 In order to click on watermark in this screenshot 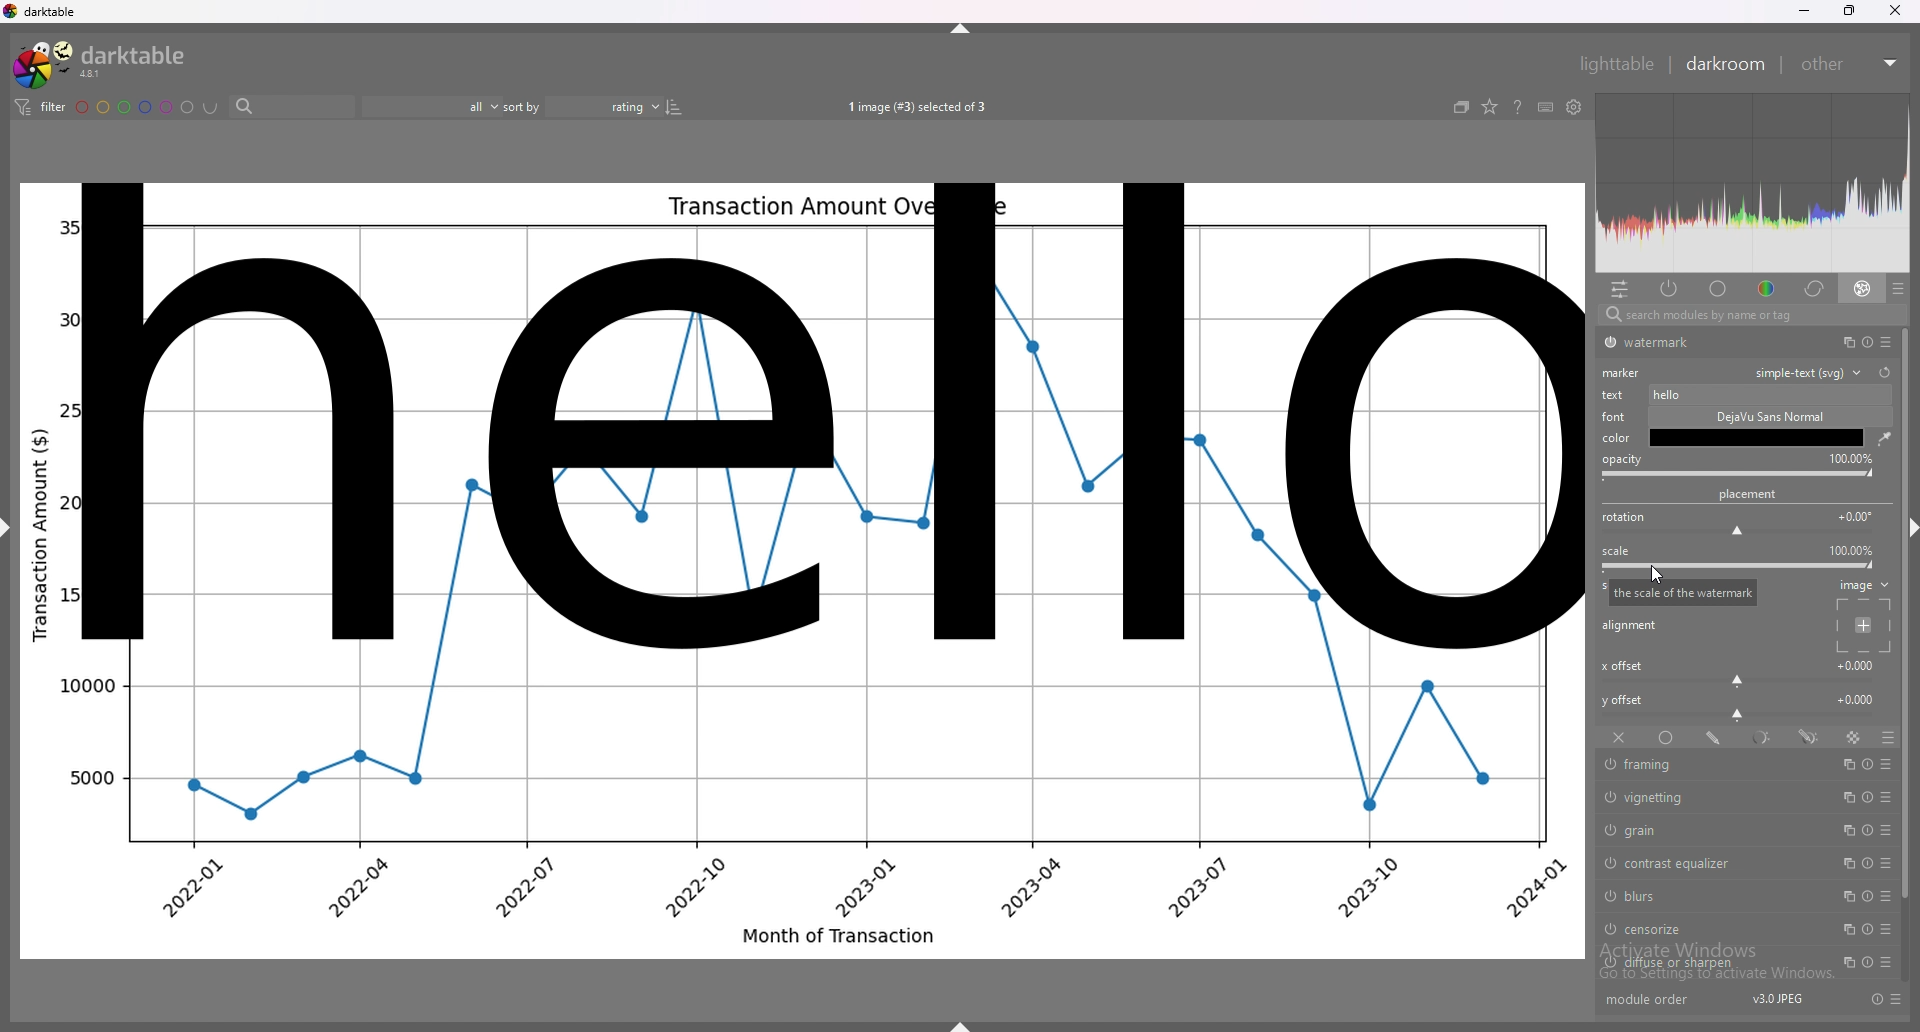, I will do `click(1713, 342)`.